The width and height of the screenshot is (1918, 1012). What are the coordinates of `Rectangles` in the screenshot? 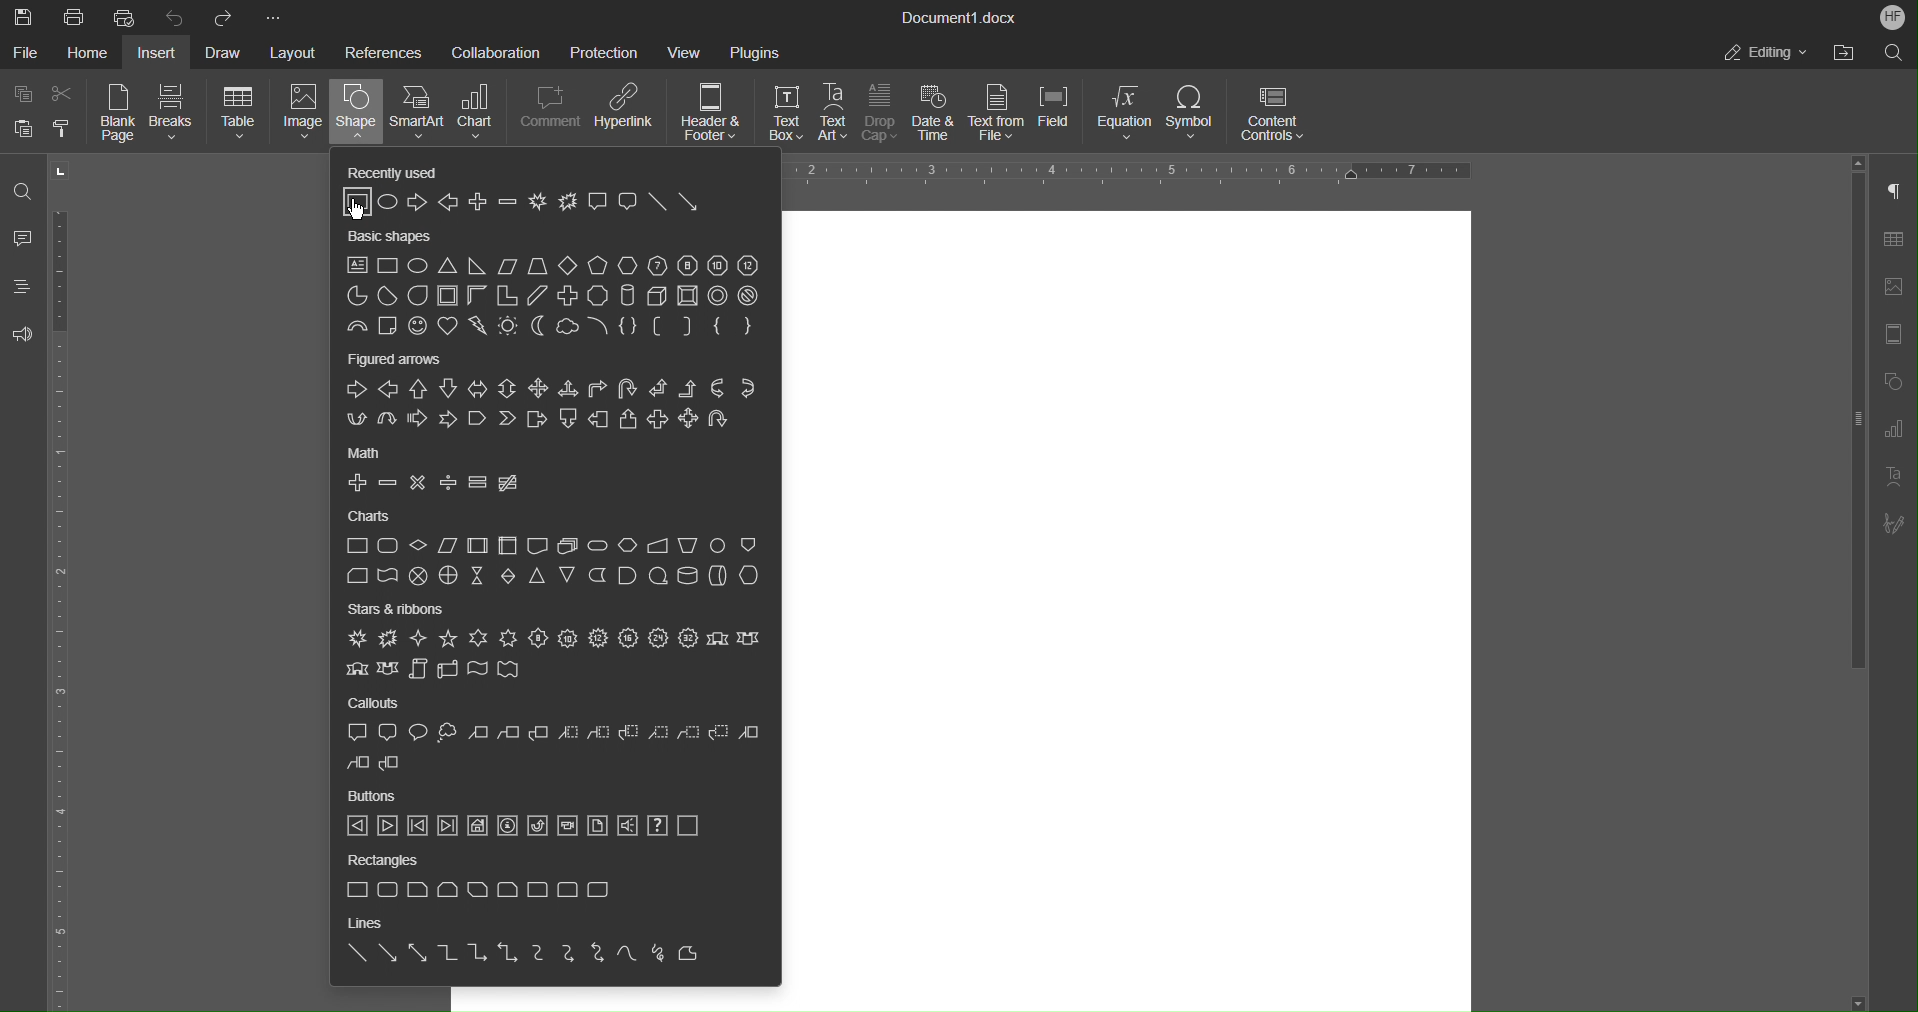 It's located at (384, 862).